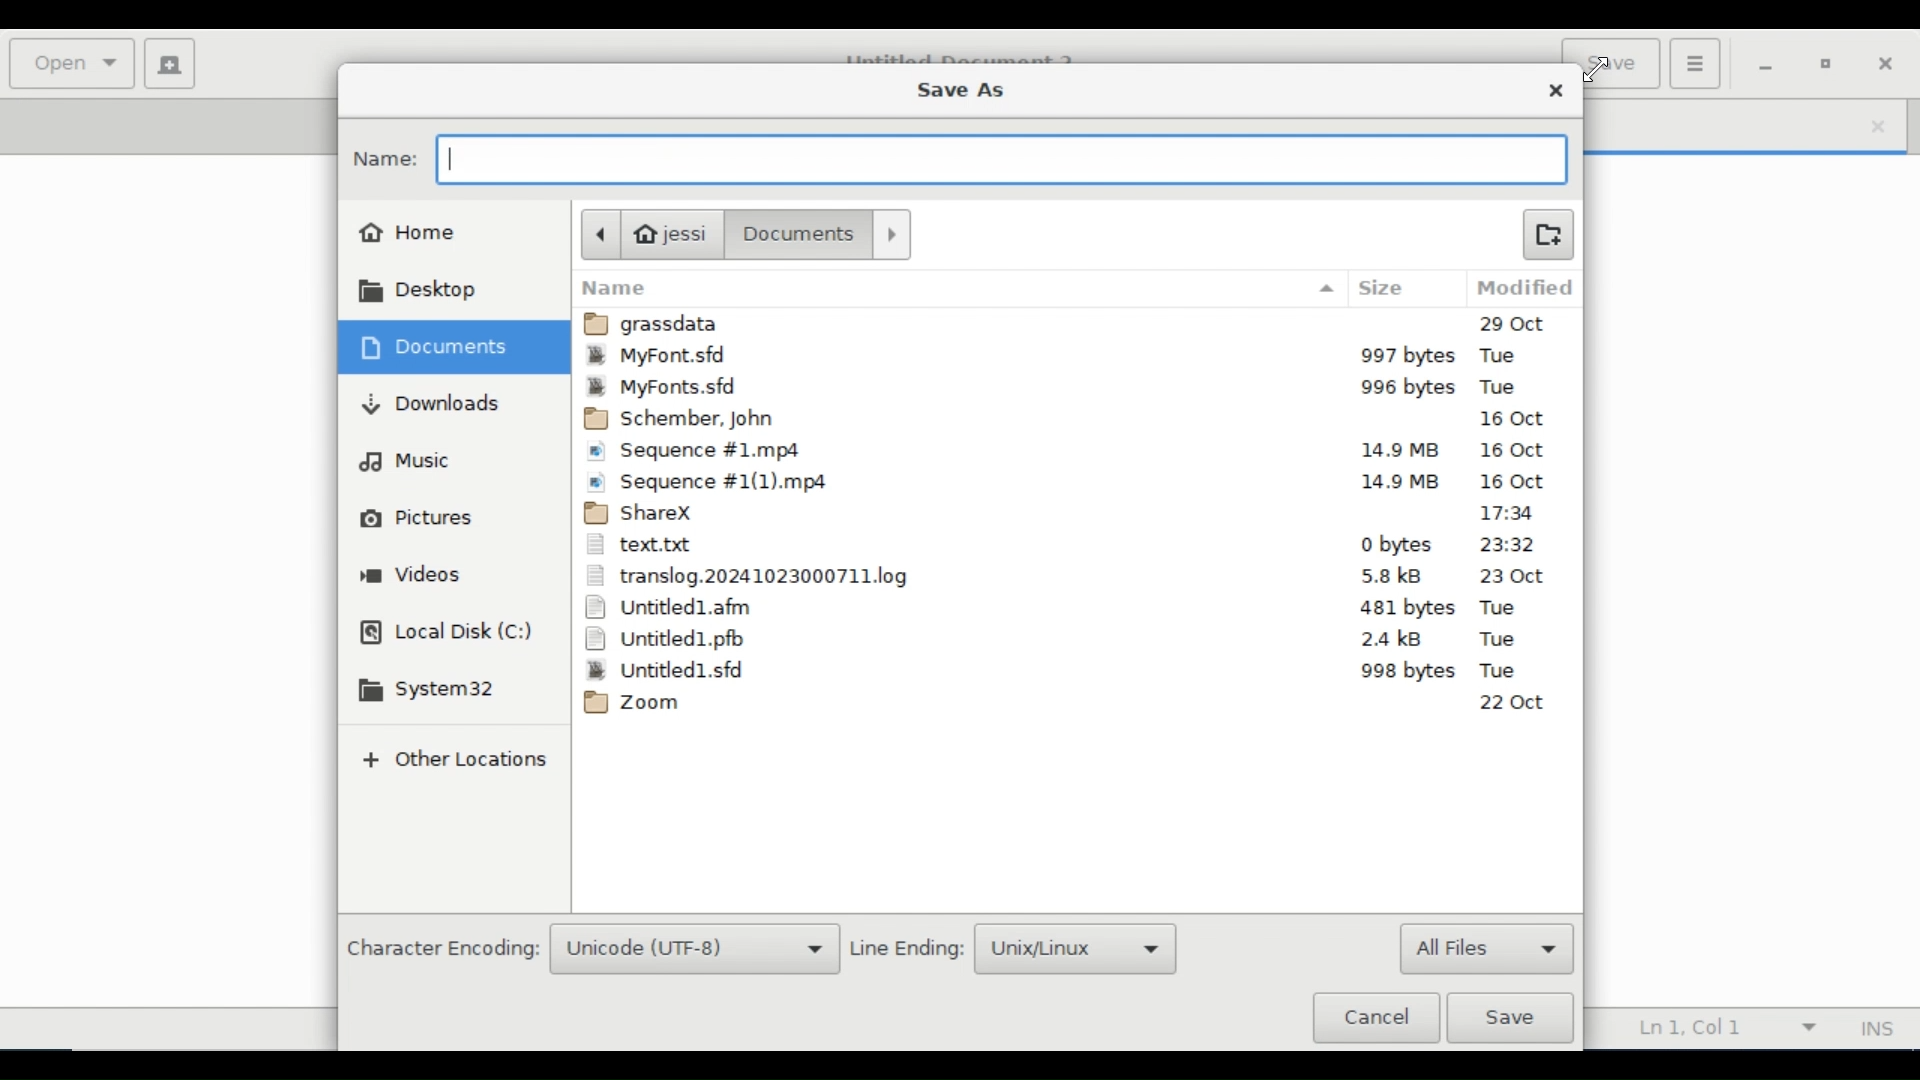  I want to click on Sequence #1mp4 14.9 MB 16Oct, so click(1072, 453).